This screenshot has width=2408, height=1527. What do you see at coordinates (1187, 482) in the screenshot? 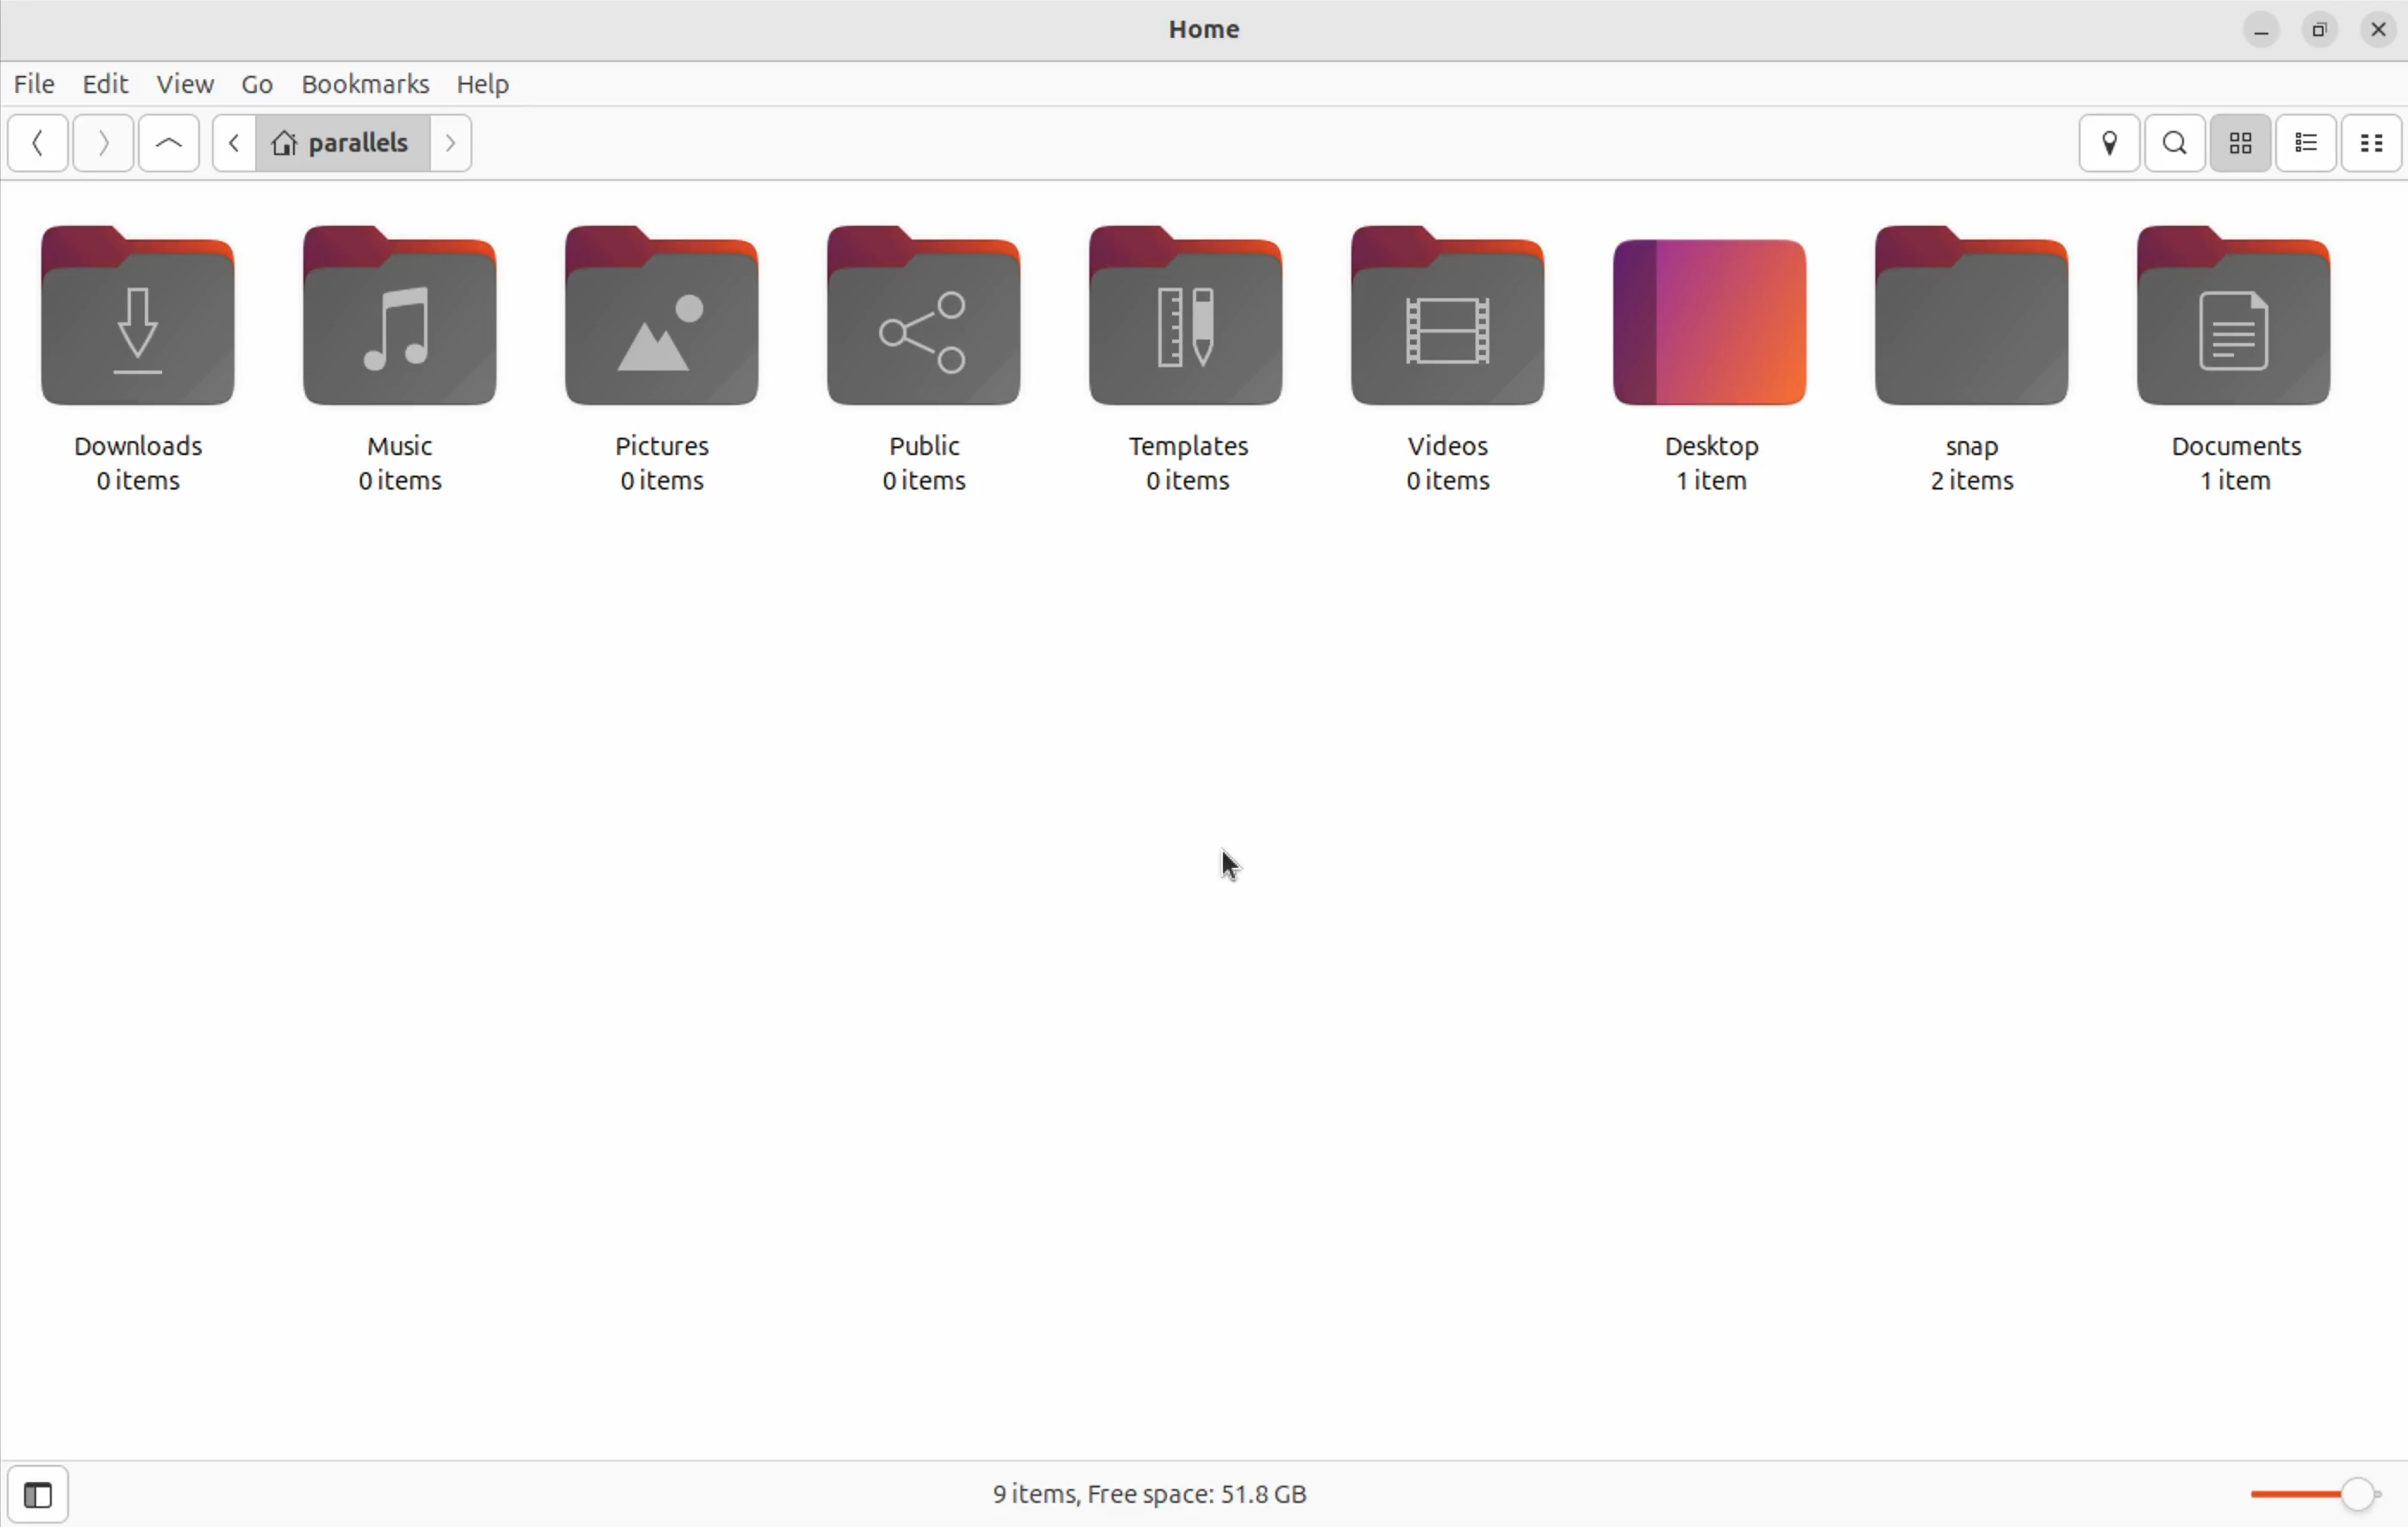
I see `0 items` at bounding box center [1187, 482].